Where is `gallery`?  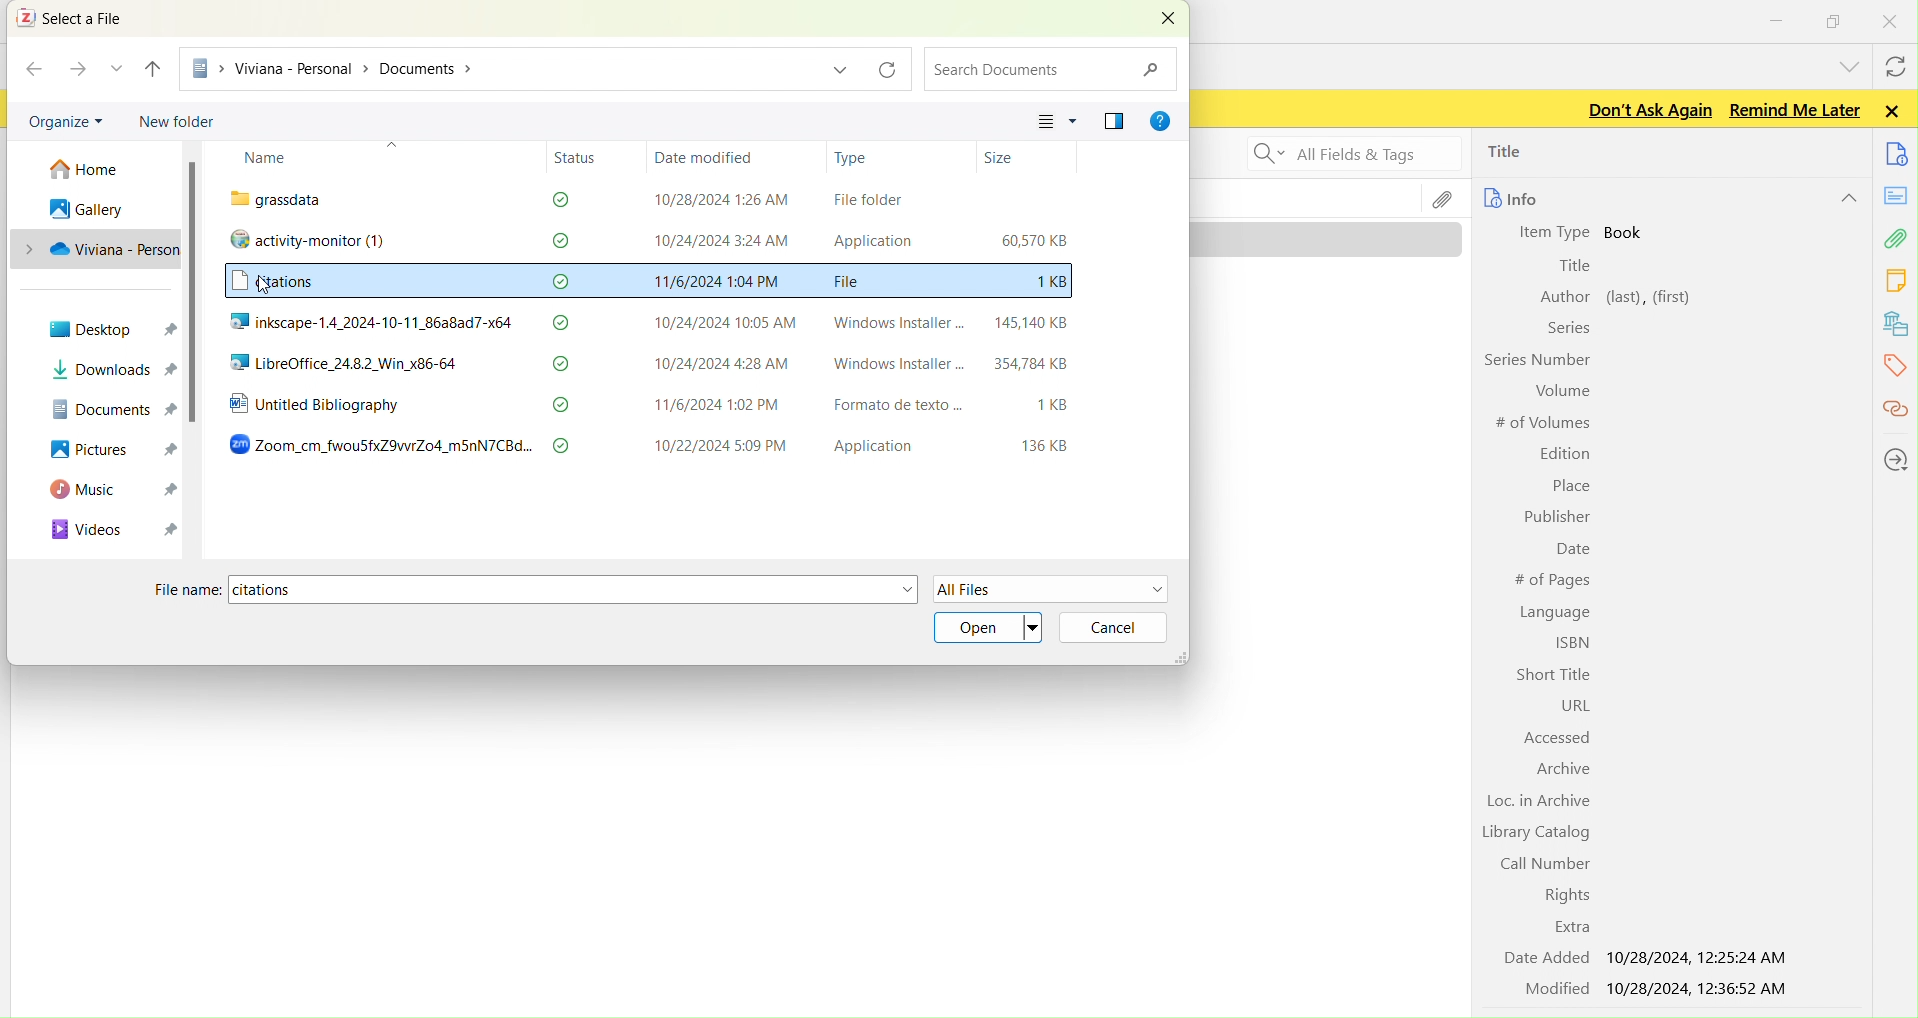 gallery is located at coordinates (95, 206).